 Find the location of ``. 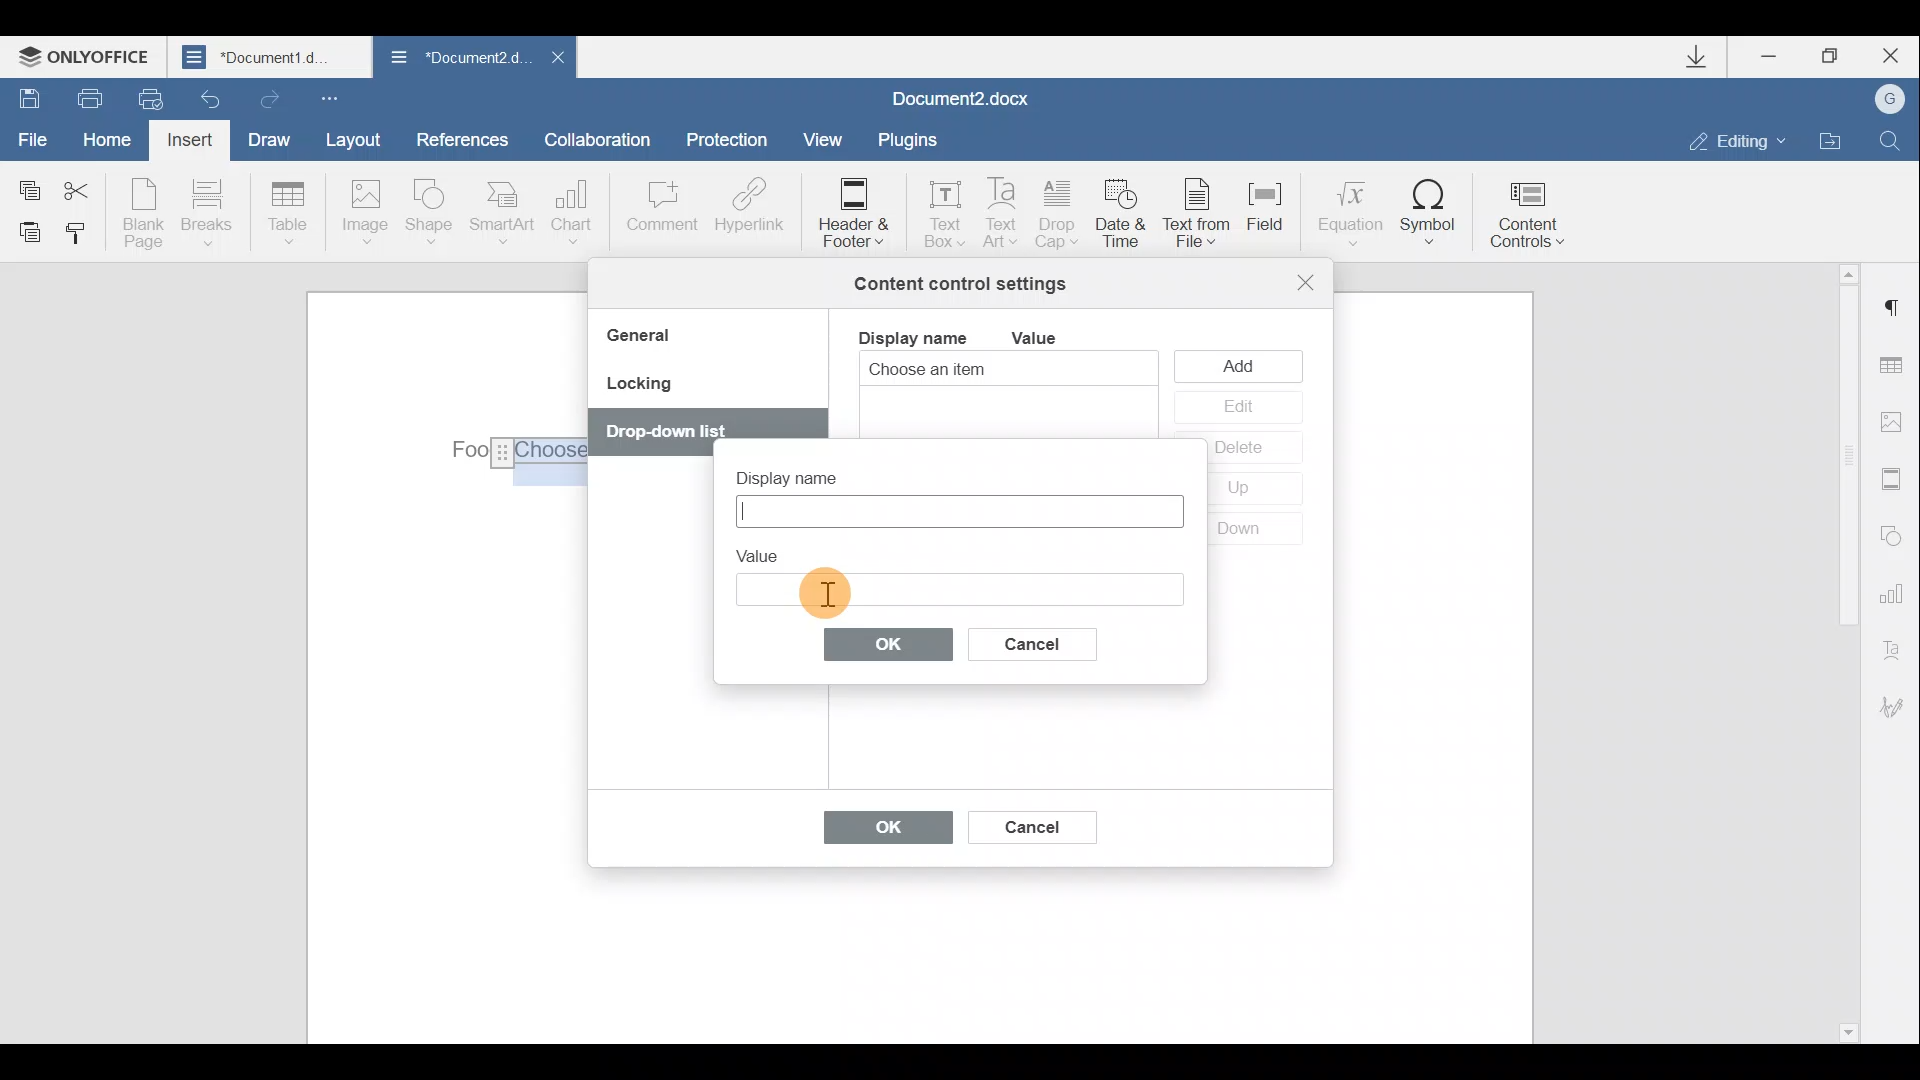

 is located at coordinates (665, 433).